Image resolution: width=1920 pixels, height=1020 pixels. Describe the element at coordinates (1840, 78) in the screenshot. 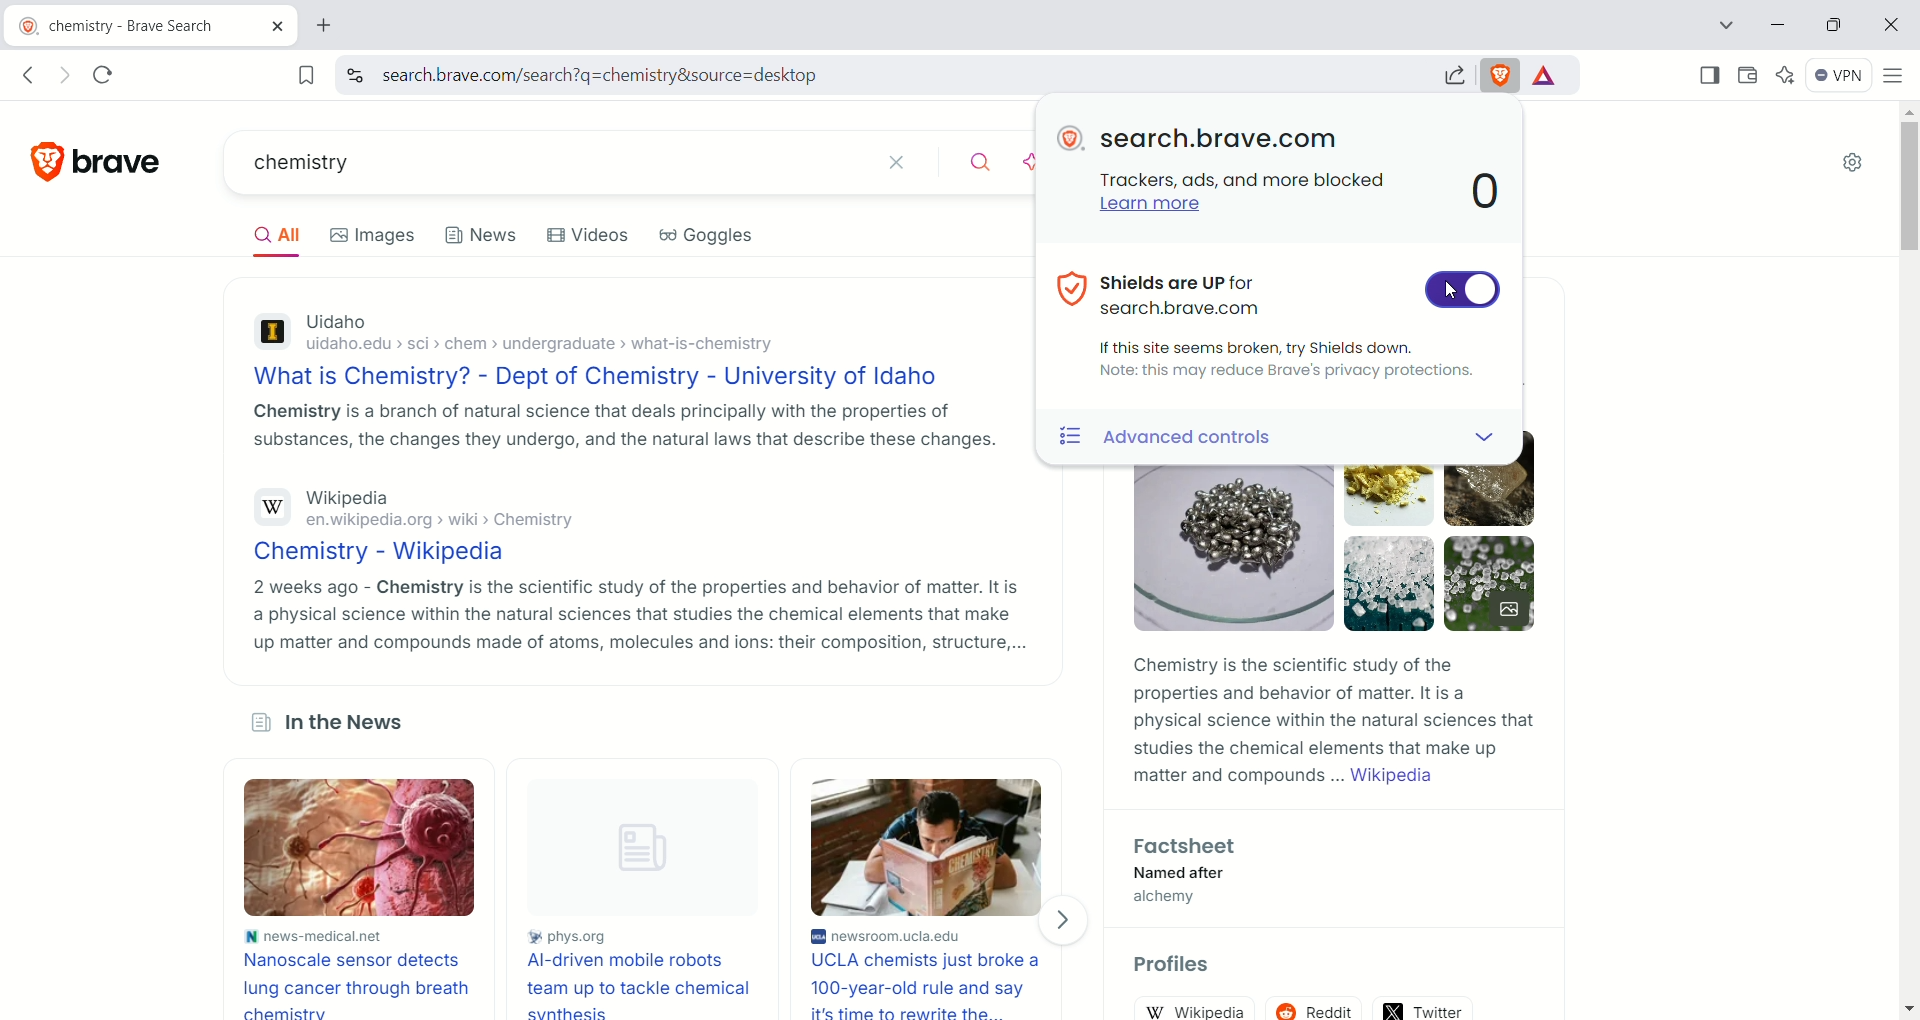

I see `VPN` at that location.